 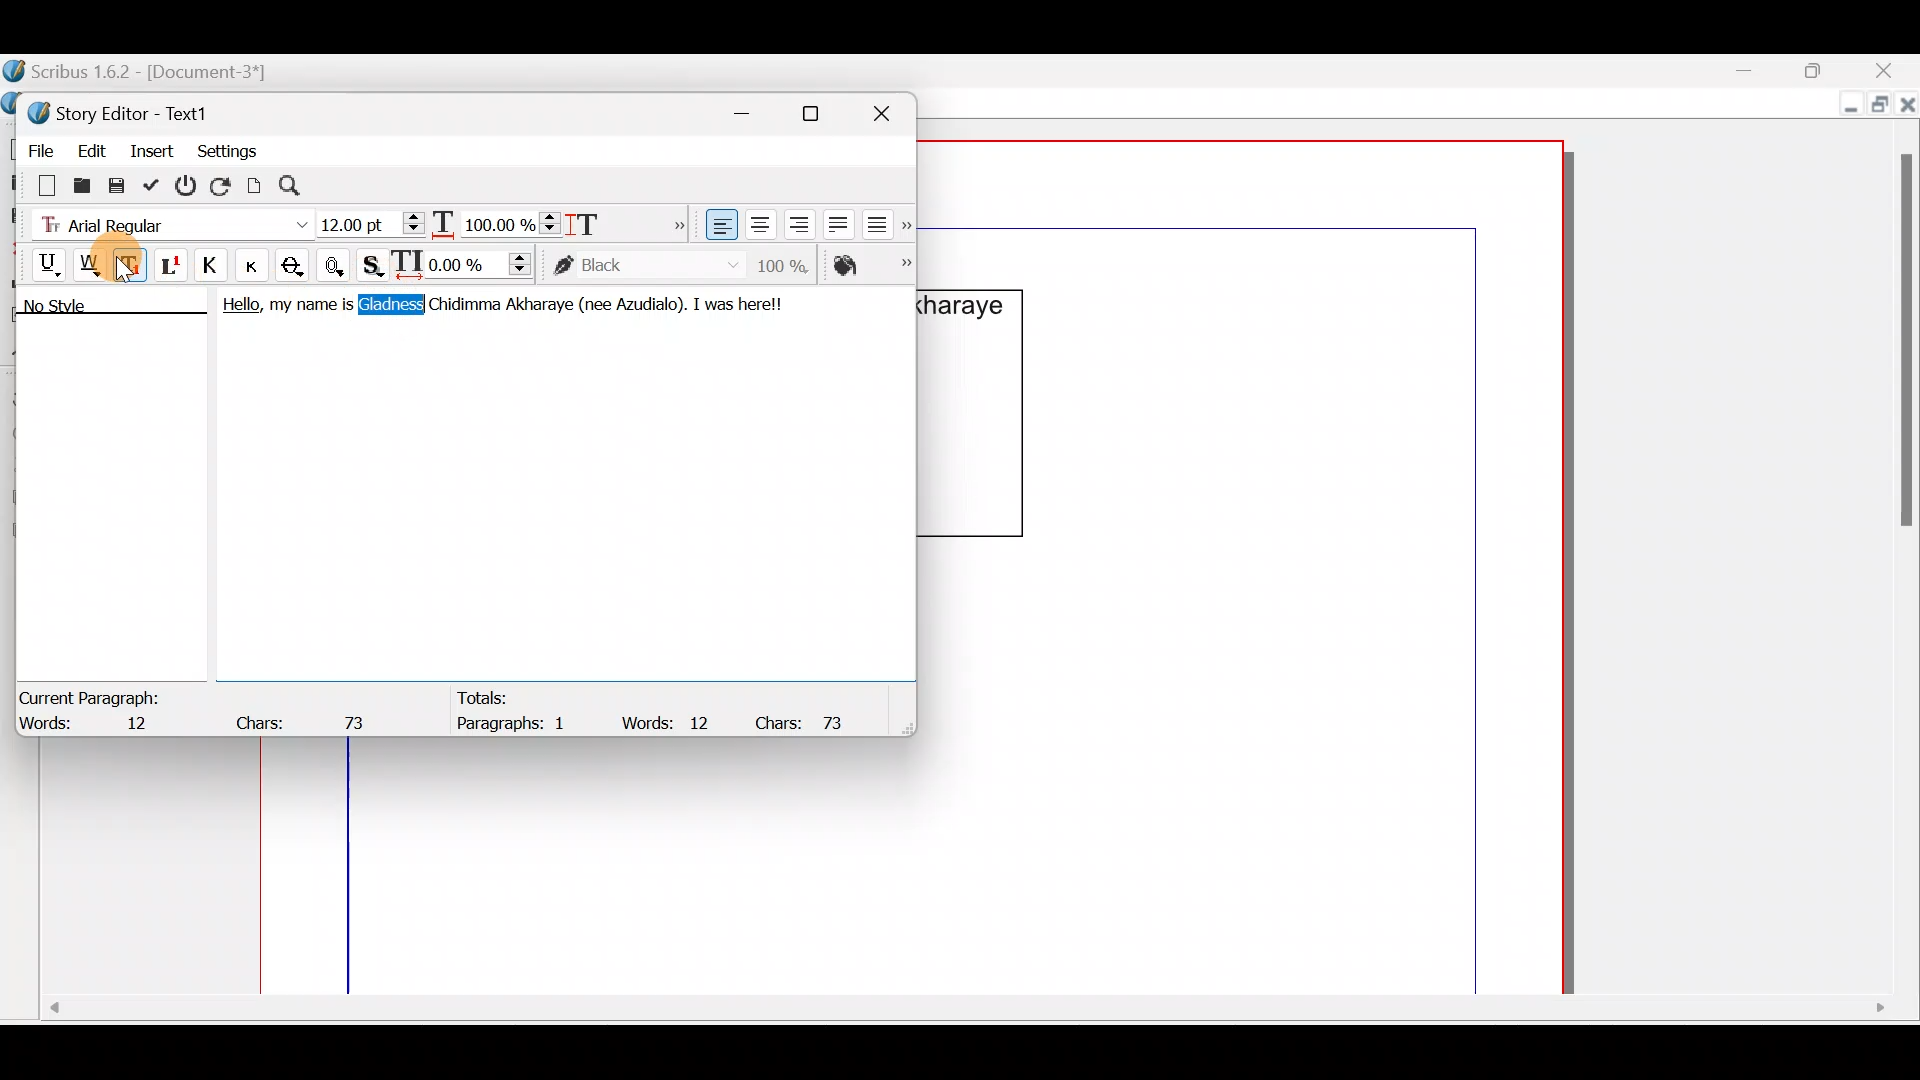 What do you see at coordinates (298, 266) in the screenshot?
I see `Strike out` at bounding box center [298, 266].